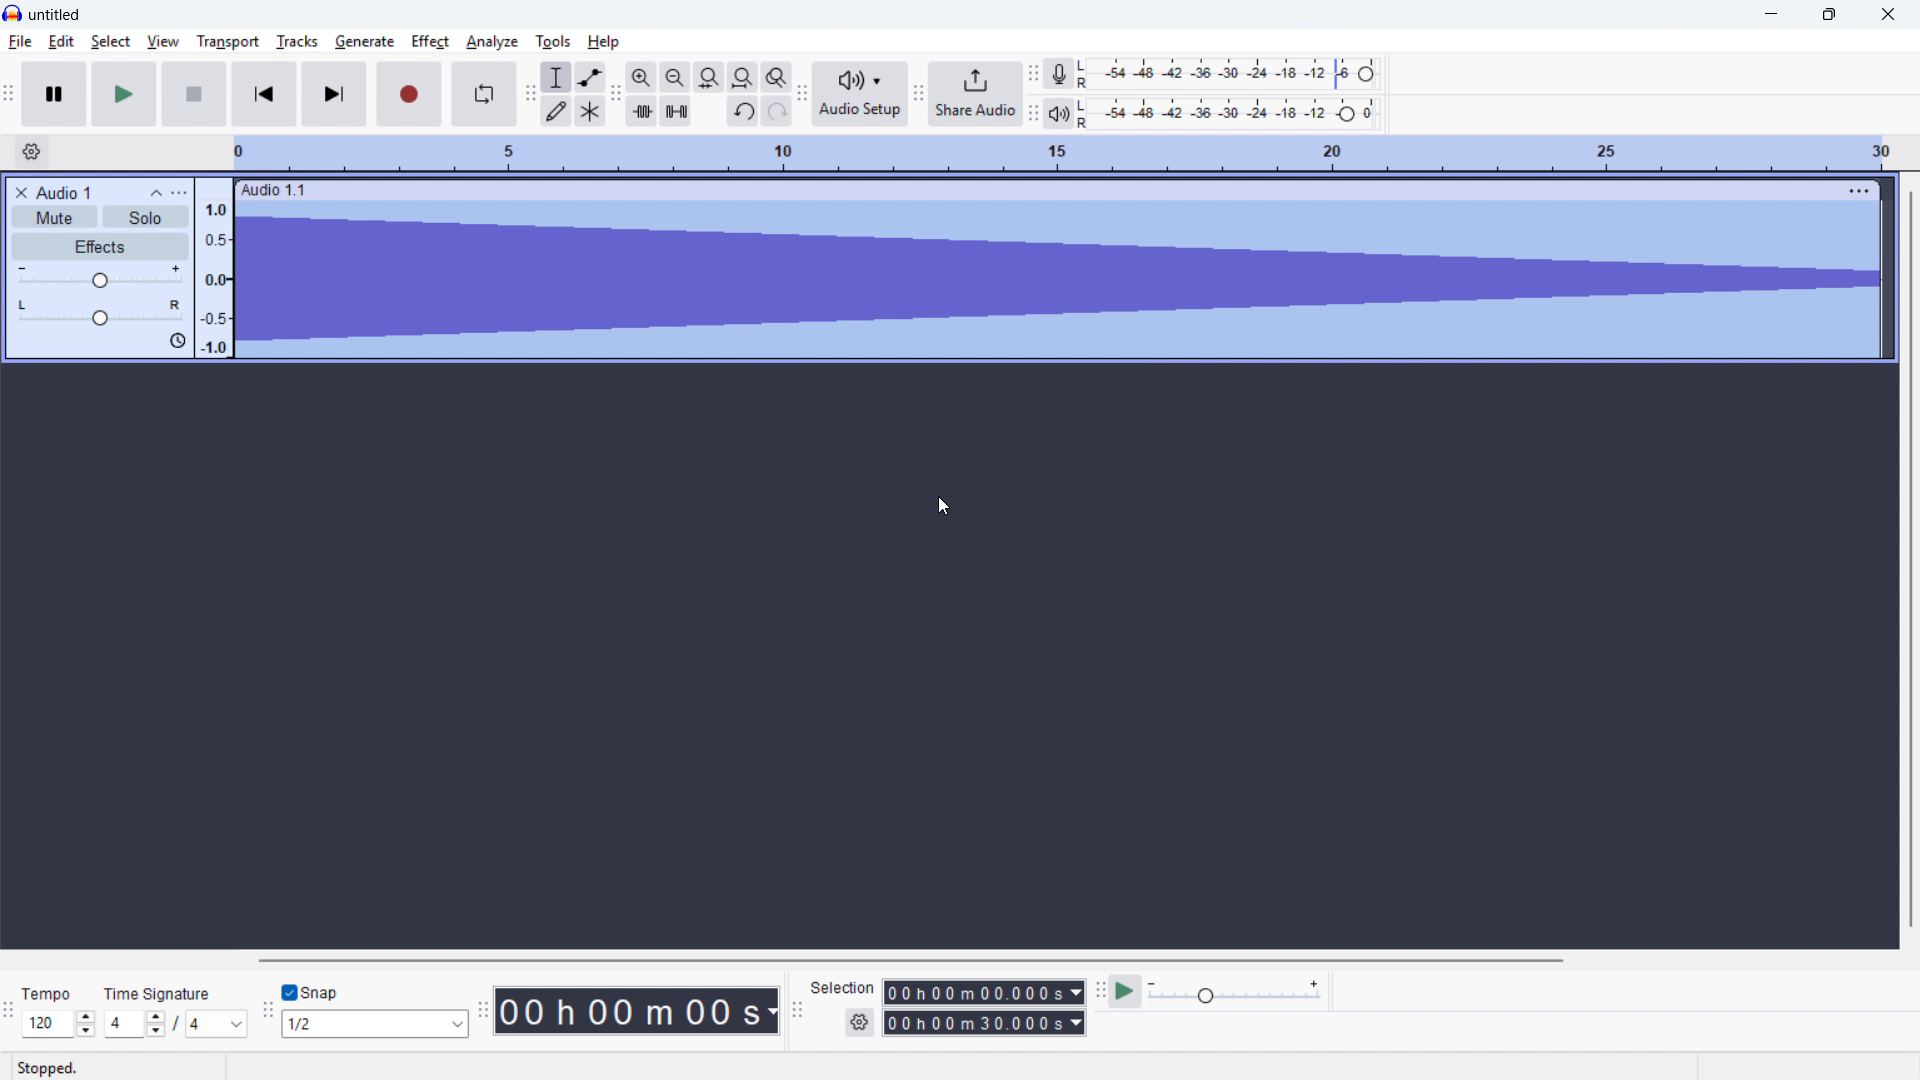 This screenshot has height=1080, width=1920. What do you see at coordinates (616, 96) in the screenshot?
I see `Edit toolbar ` at bounding box center [616, 96].